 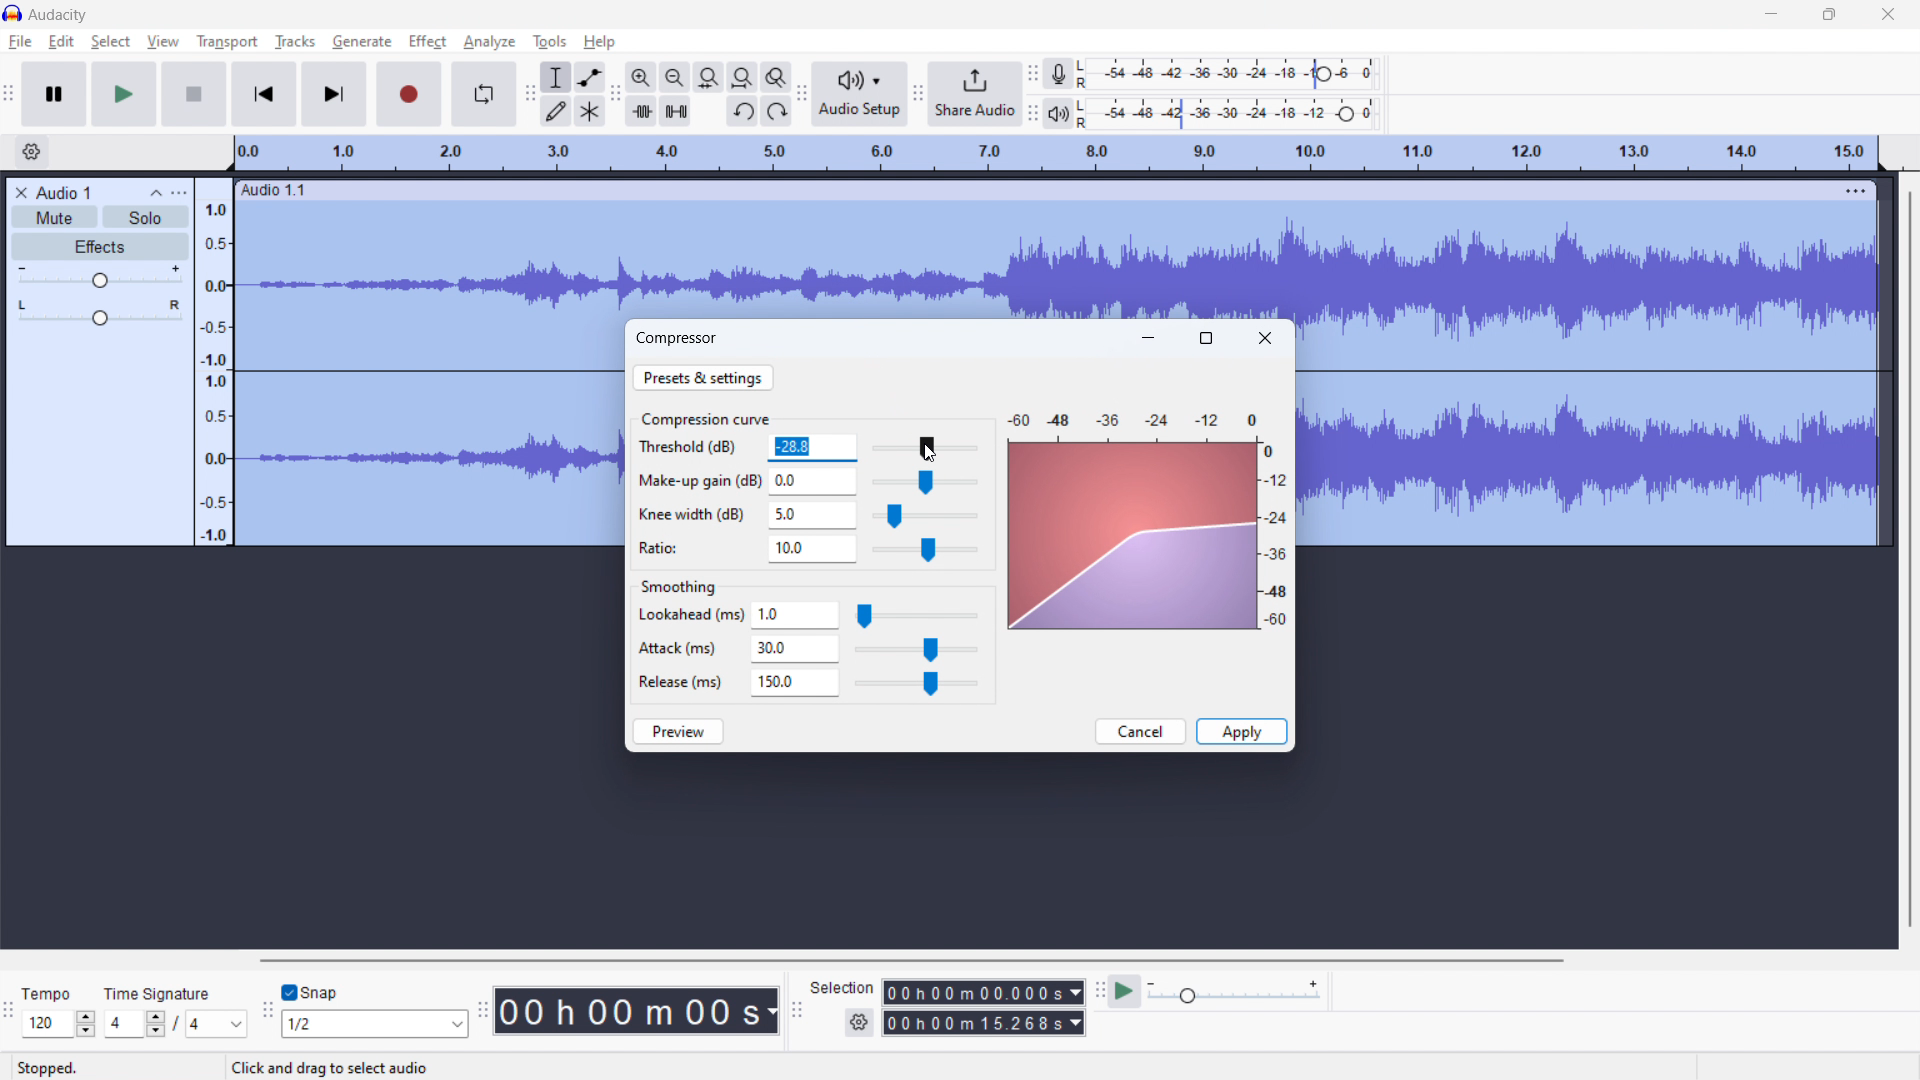 I want to click on skip to start, so click(x=264, y=94).